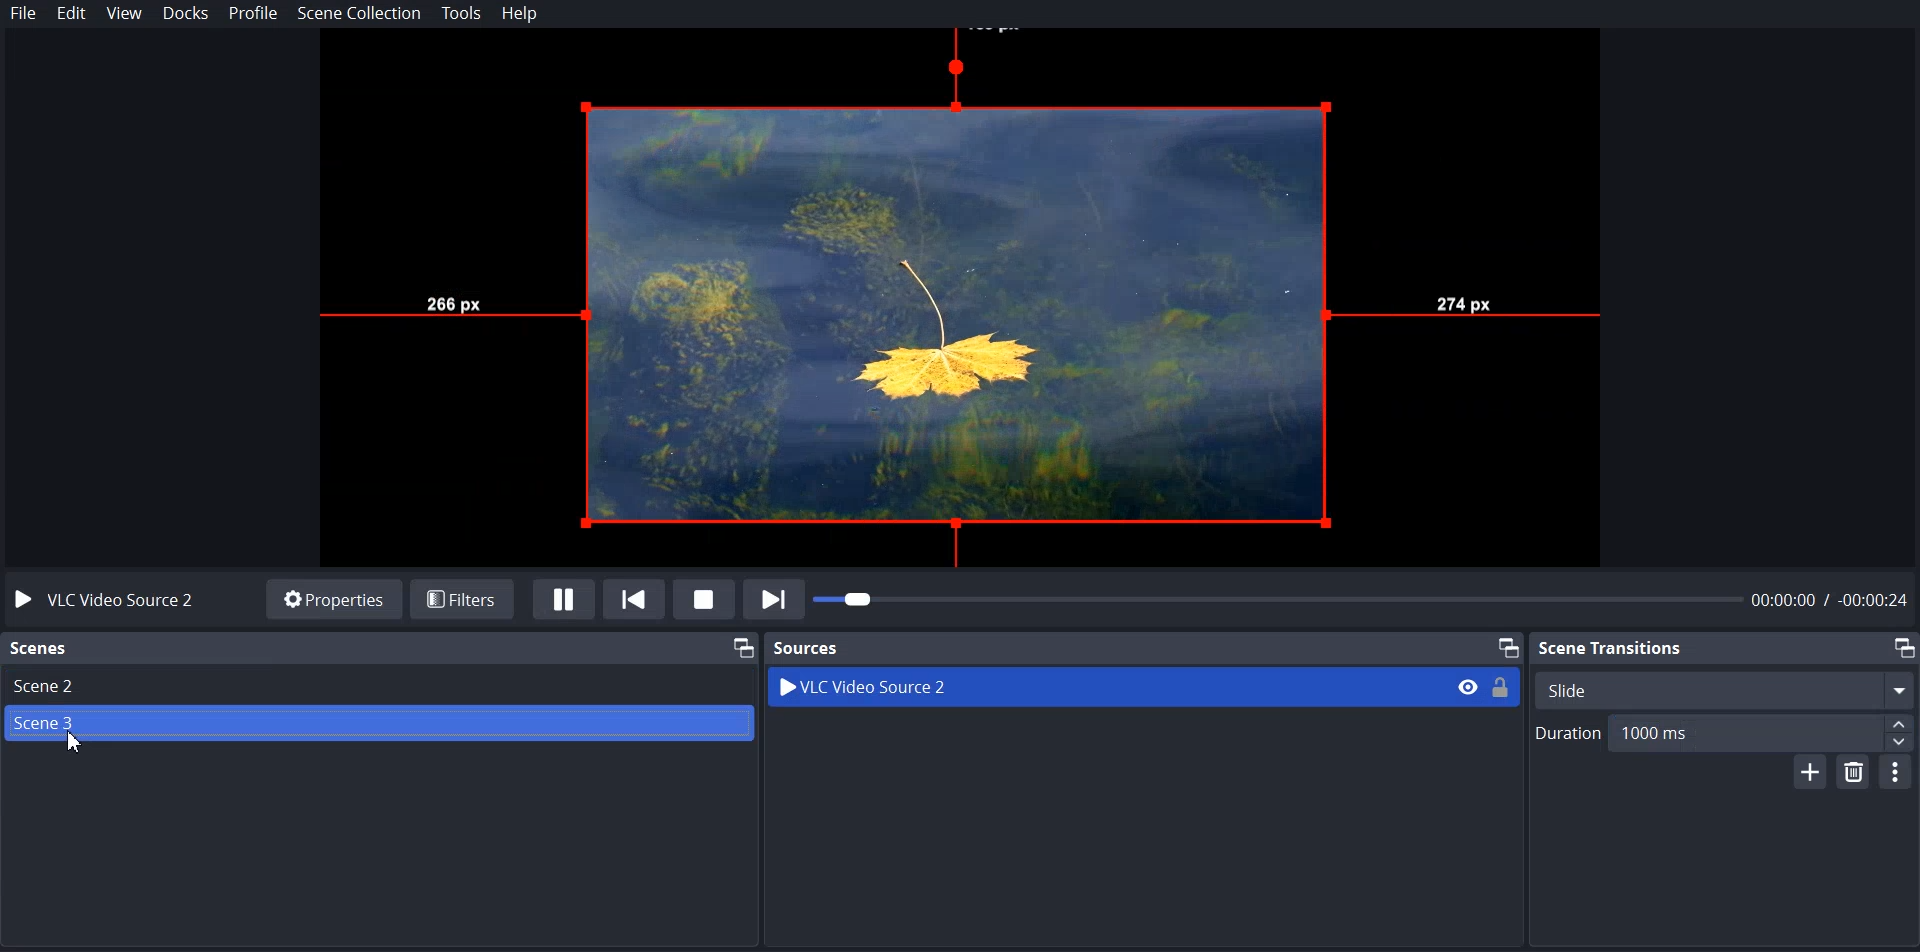  I want to click on Properties, so click(334, 600).